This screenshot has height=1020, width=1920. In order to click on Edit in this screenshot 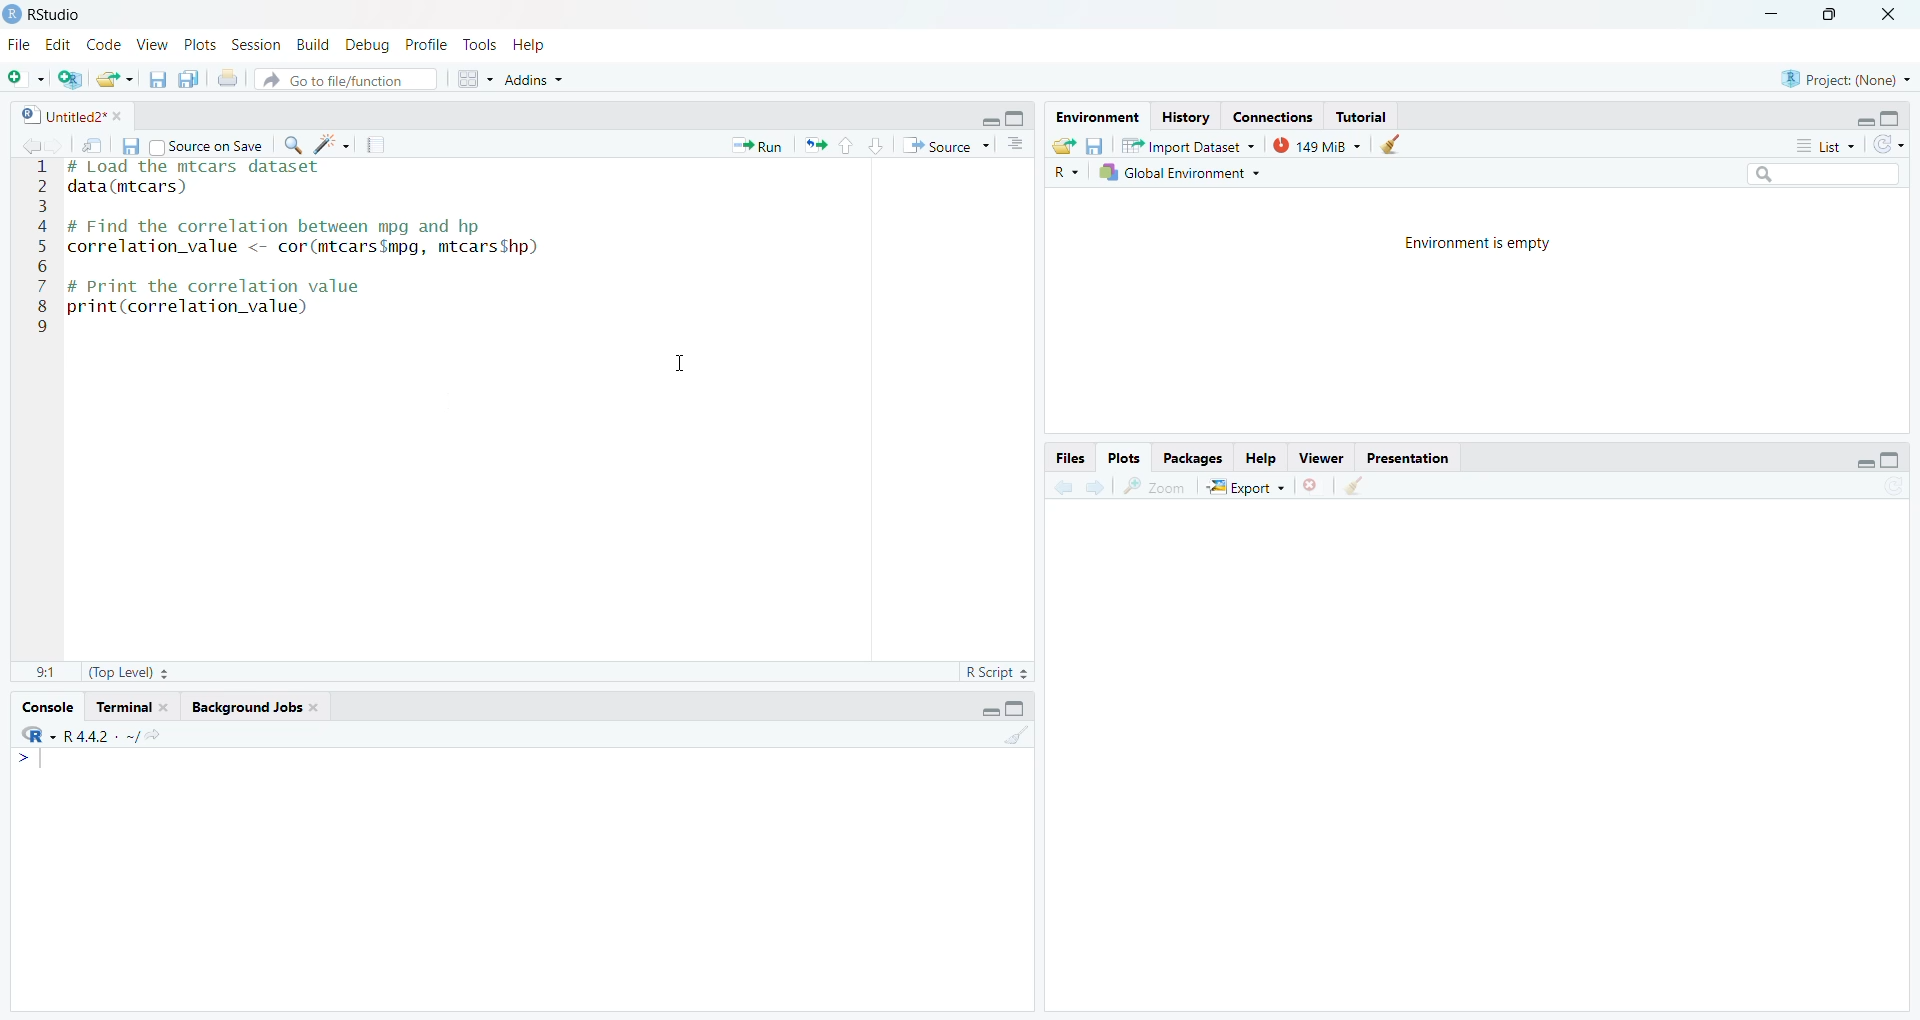, I will do `click(54, 47)`.